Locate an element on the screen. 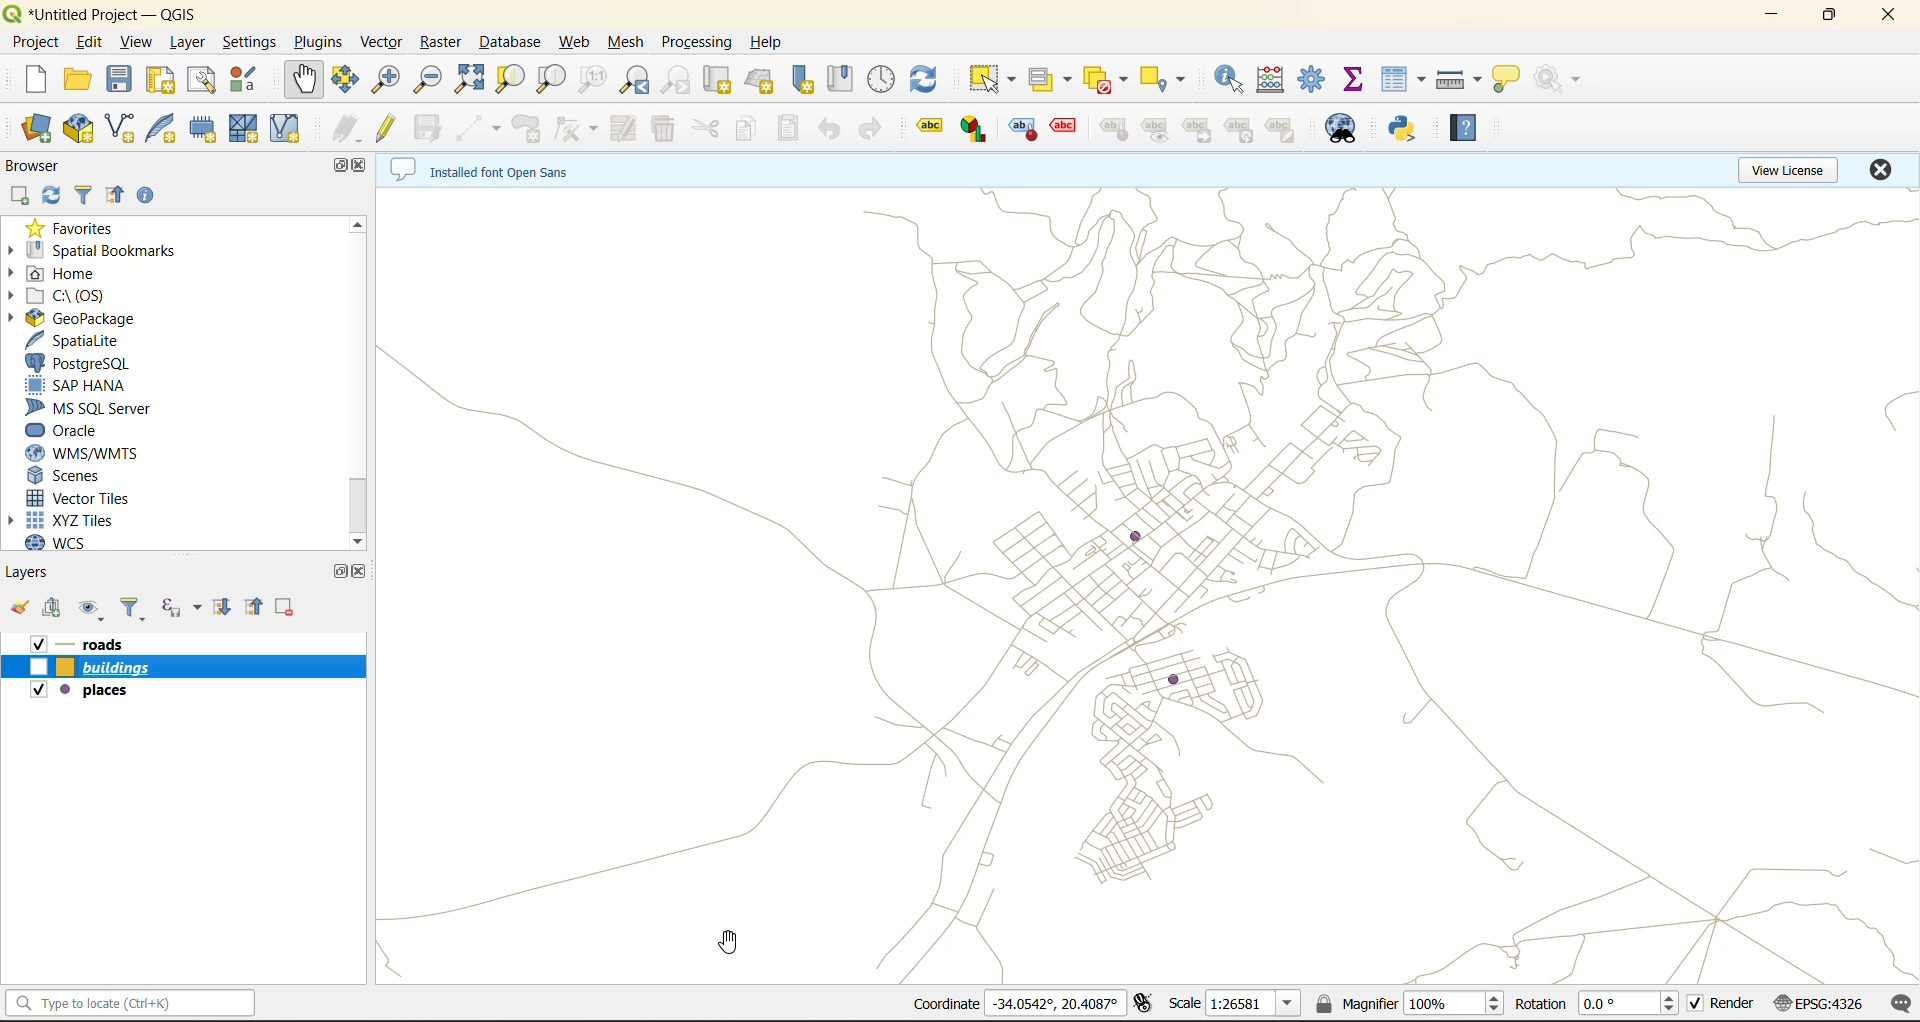 This screenshot has height=1022, width=1920. raster is located at coordinates (441, 41).